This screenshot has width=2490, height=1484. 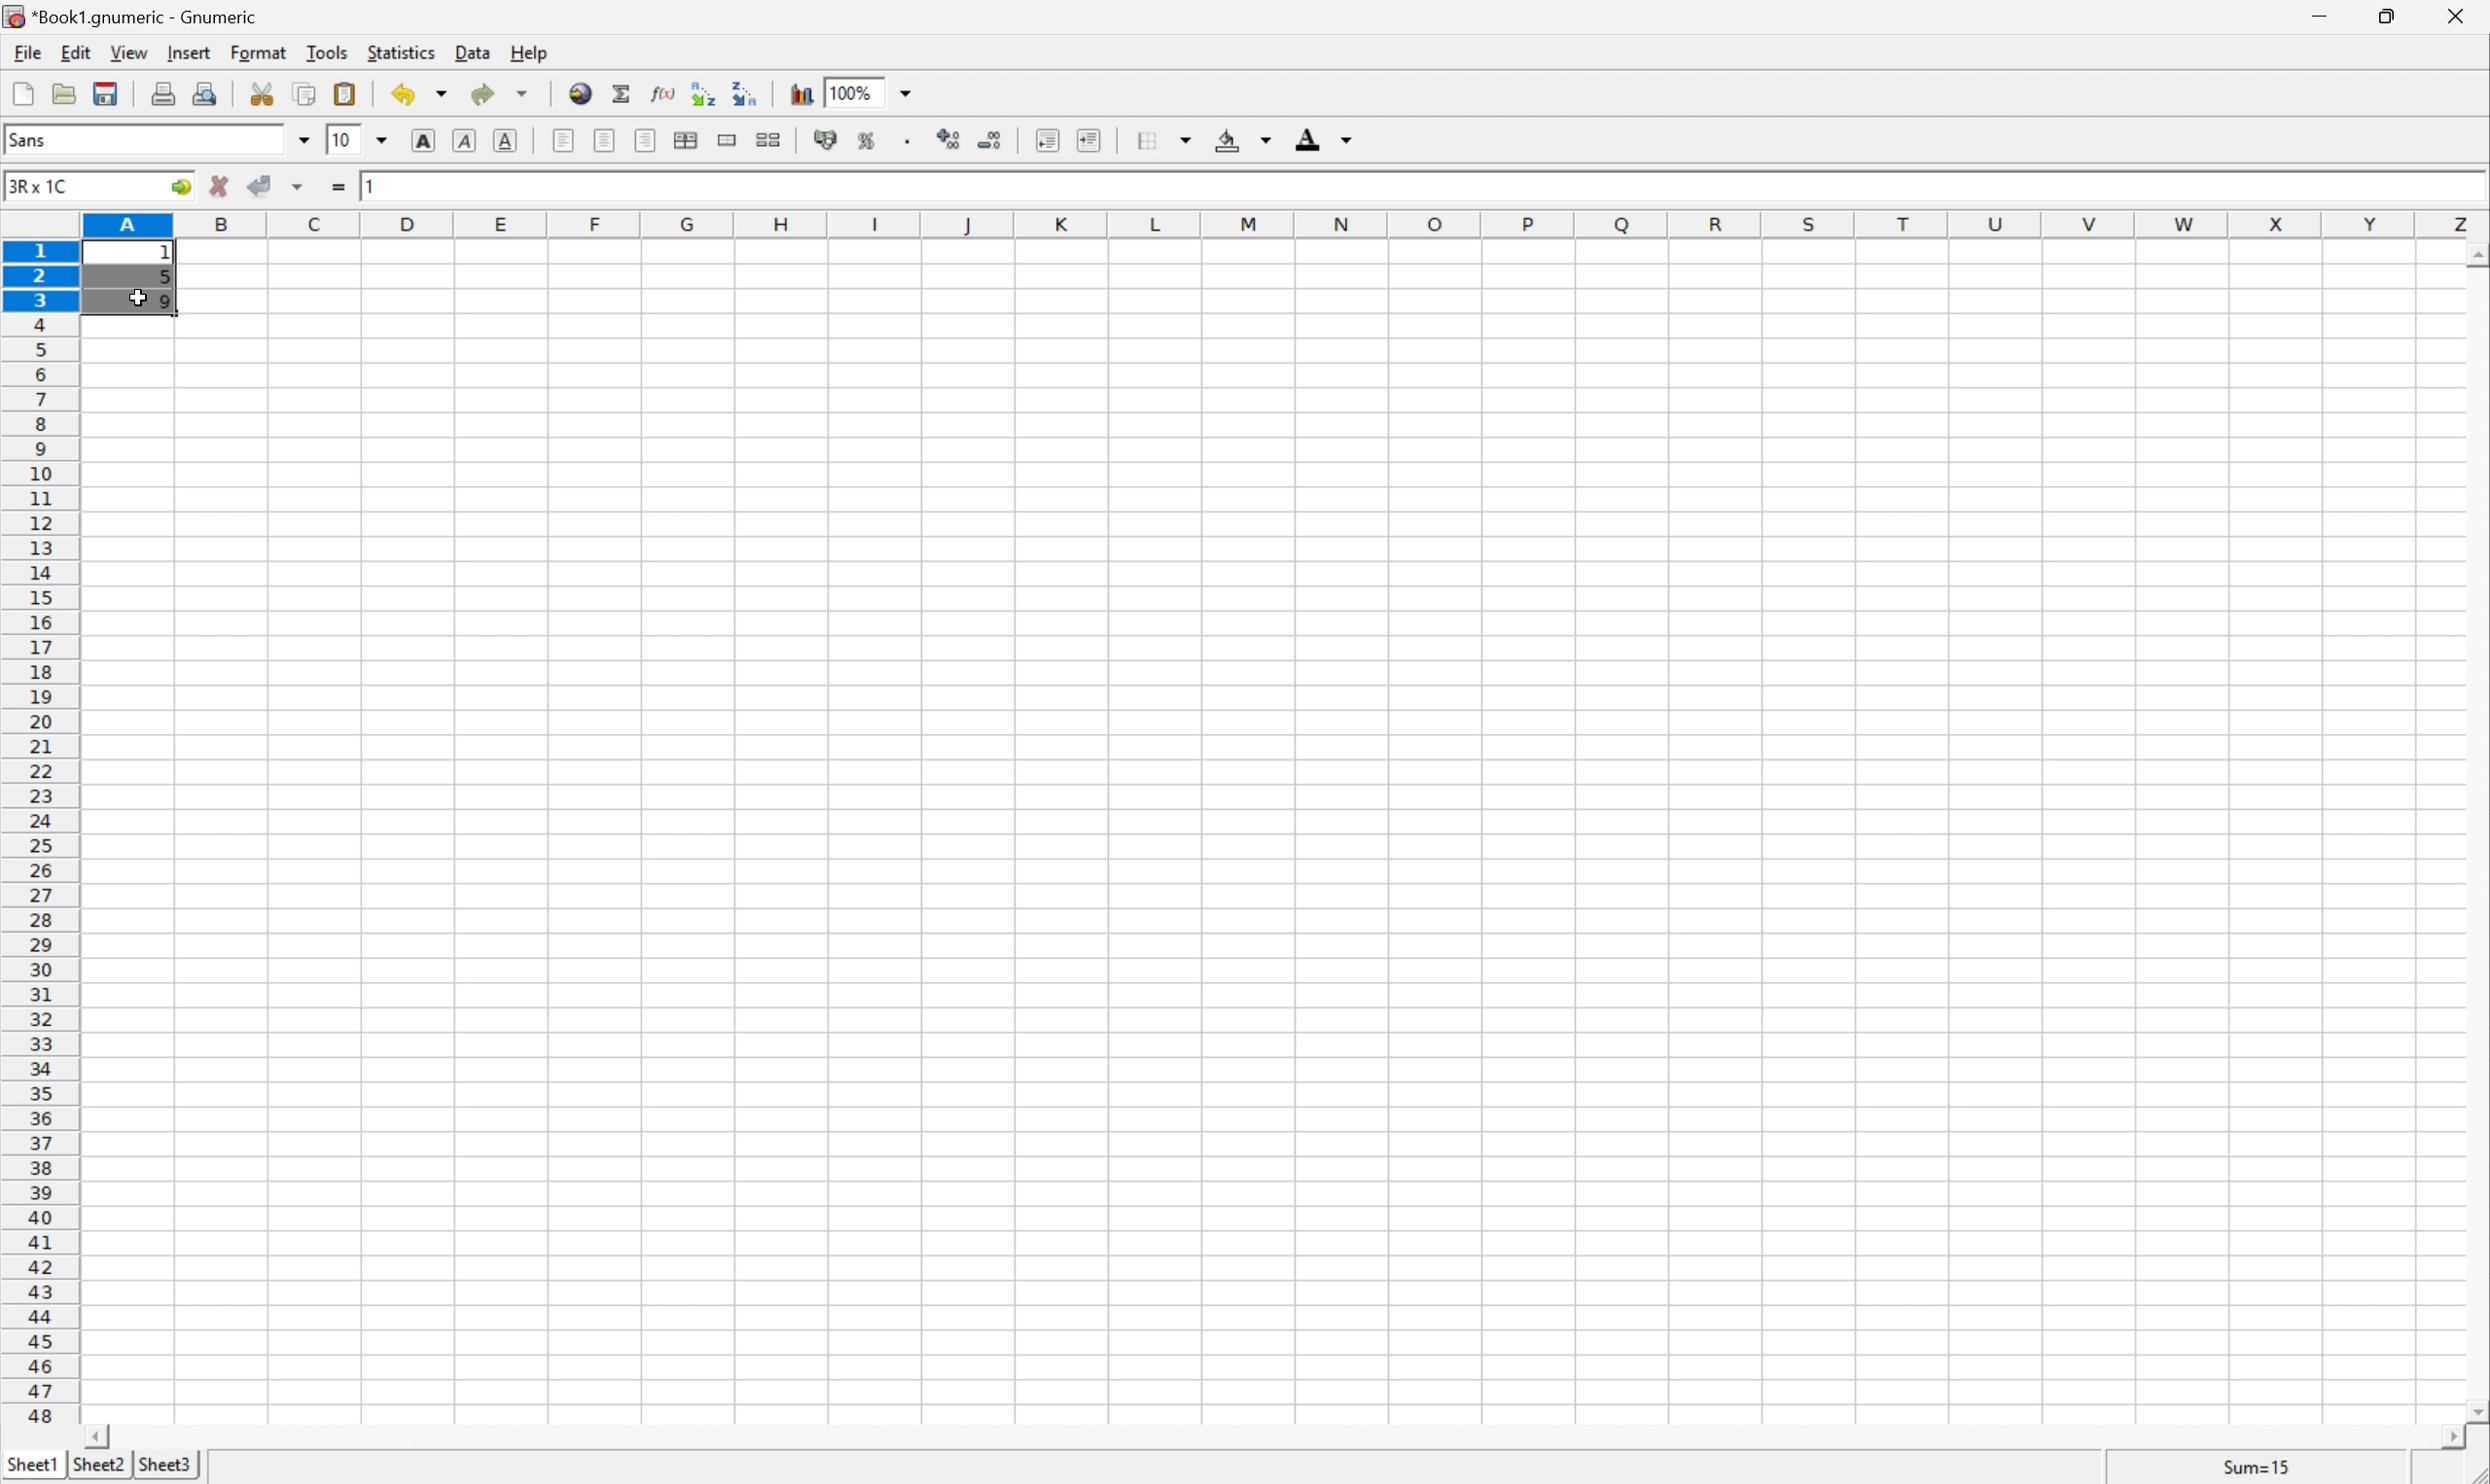 What do you see at coordinates (911, 91) in the screenshot?
I see `drop down` at bounding box center [911, 91].